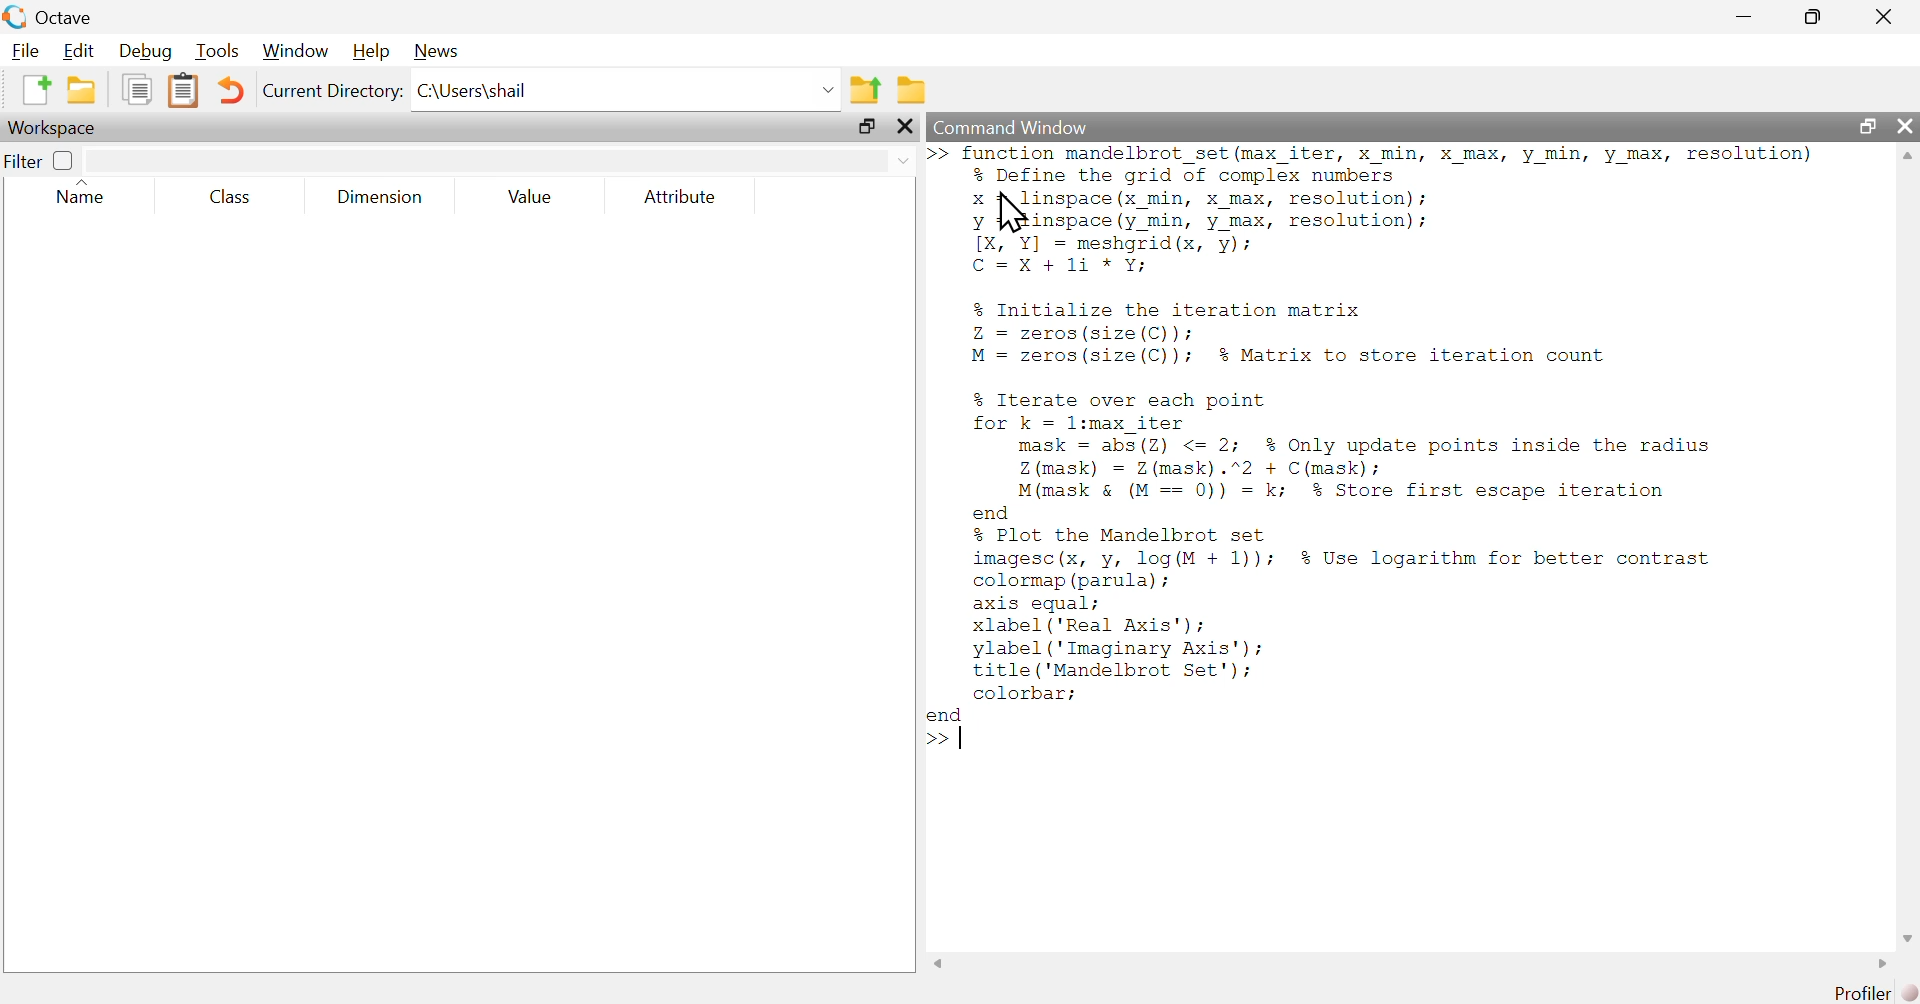 The image size is (1920, 1004). What do you see at coordinates (1858, 993) in the screenshot?
I see `Profiler` at bounding box center [1858, 993].